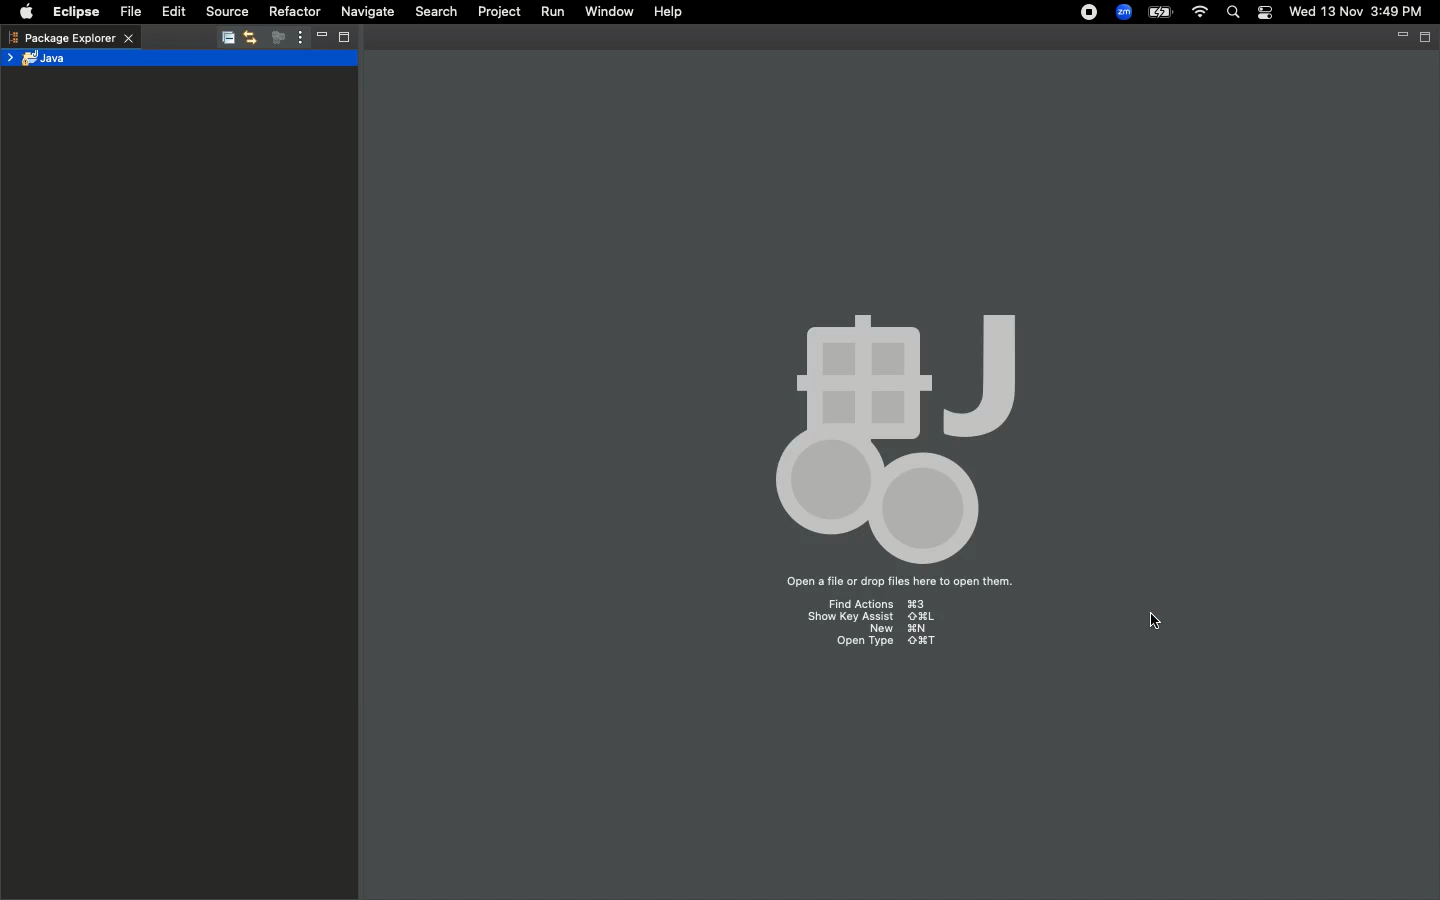  What do you see at coordinates (132, 12) in the screenshot?
I see `File` at bounding box center [132, 12].